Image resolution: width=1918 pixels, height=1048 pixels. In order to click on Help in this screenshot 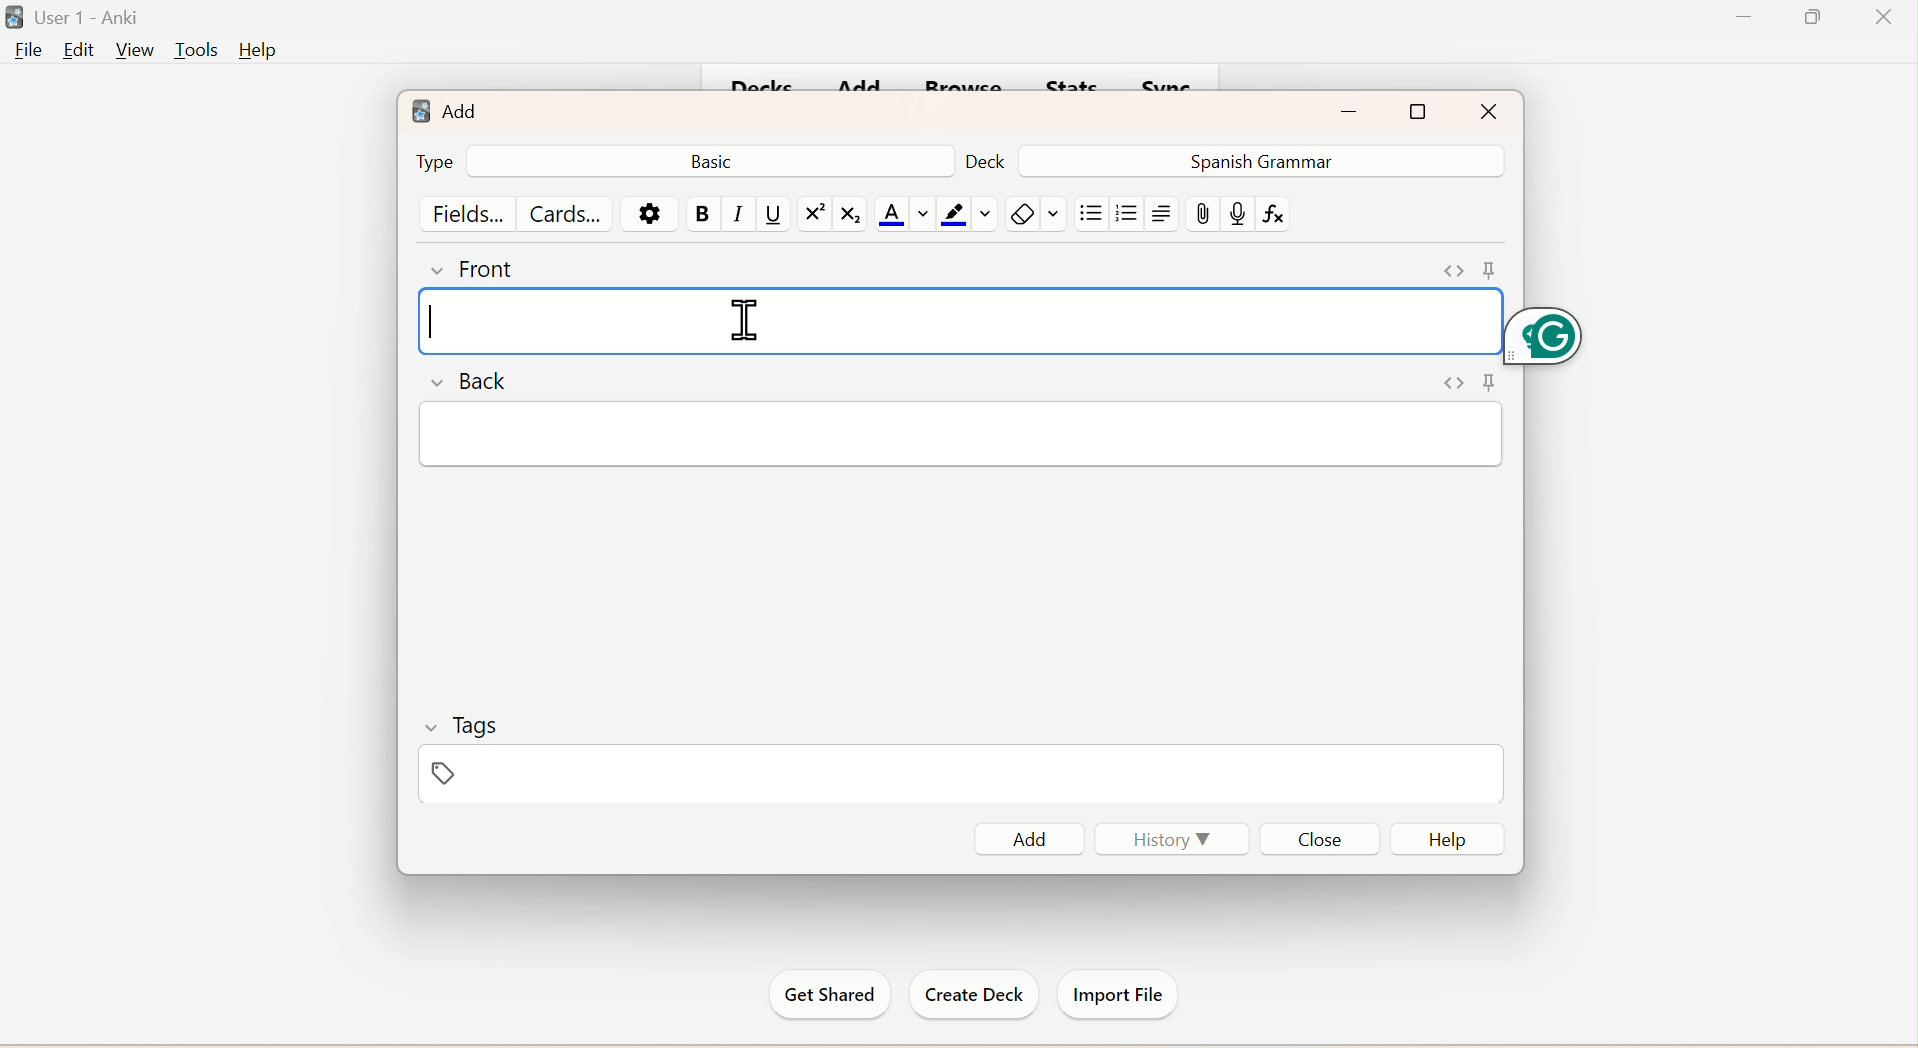, I will do `click(1445, 839)`.